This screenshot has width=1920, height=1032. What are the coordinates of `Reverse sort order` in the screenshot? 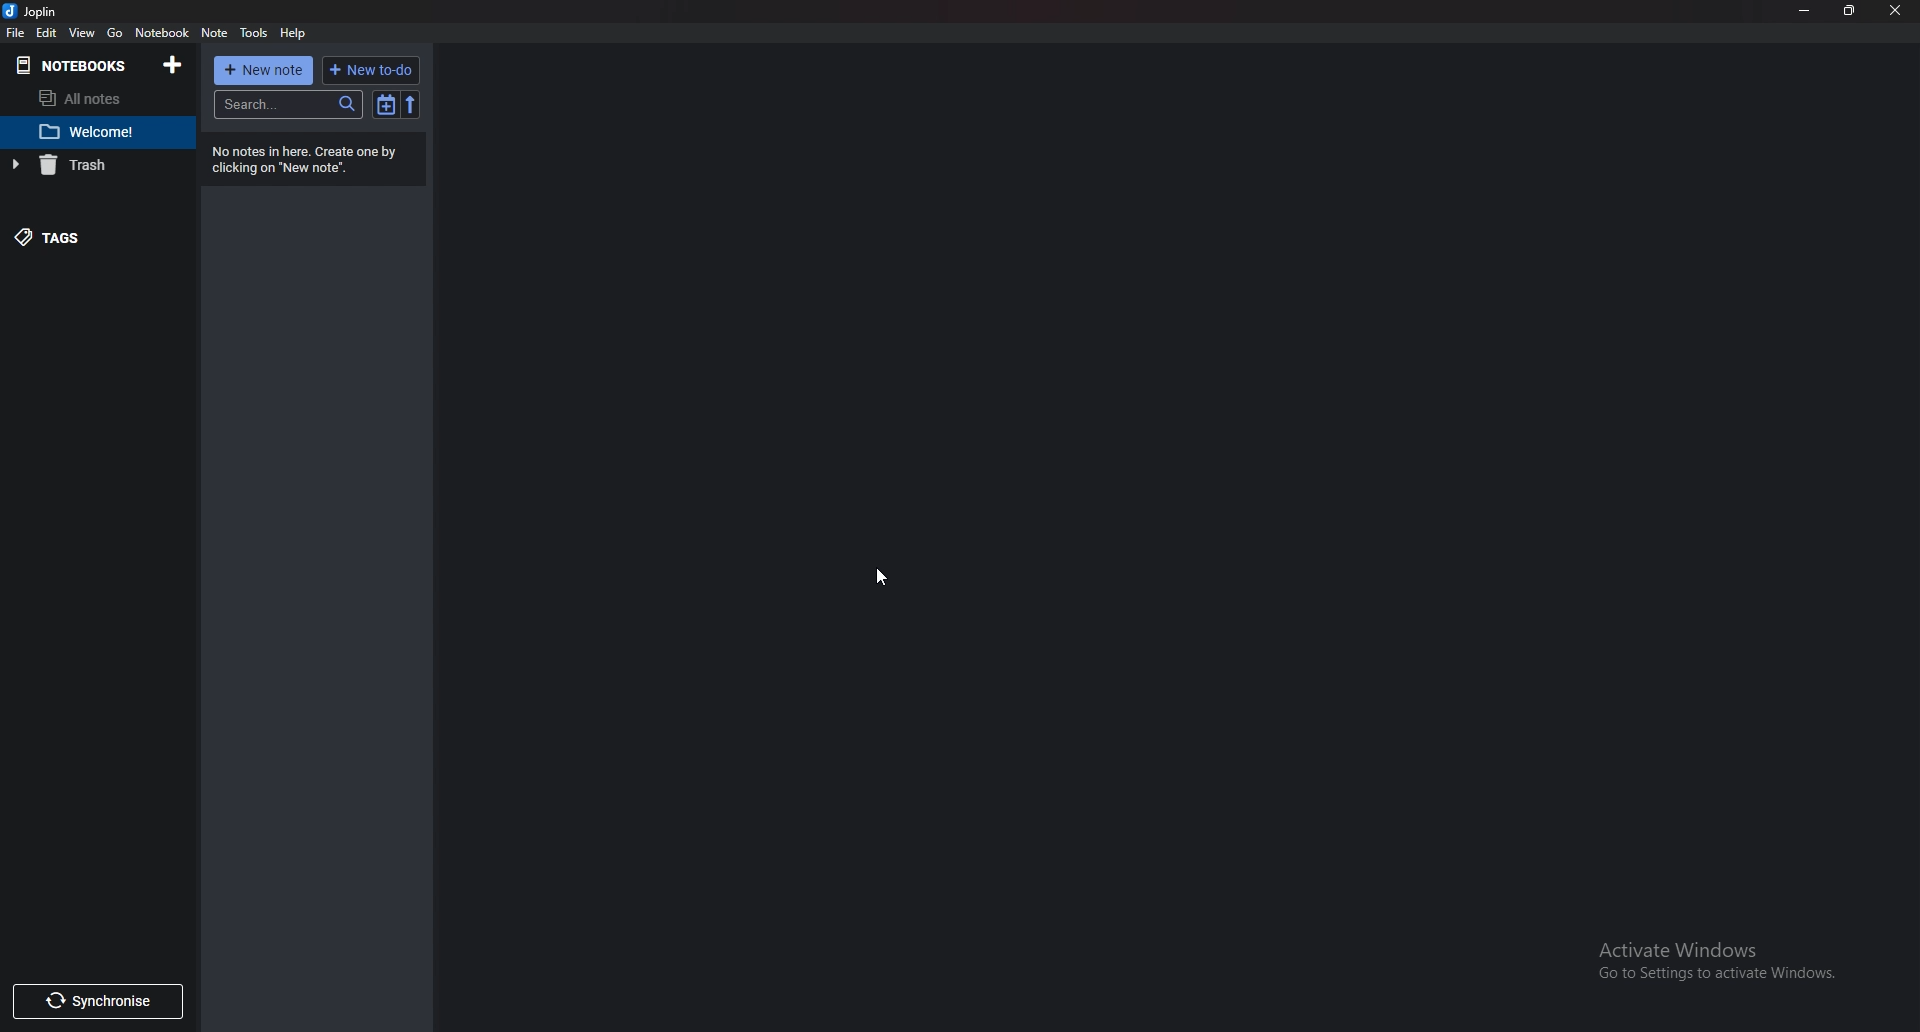 It's located at (410, 105).